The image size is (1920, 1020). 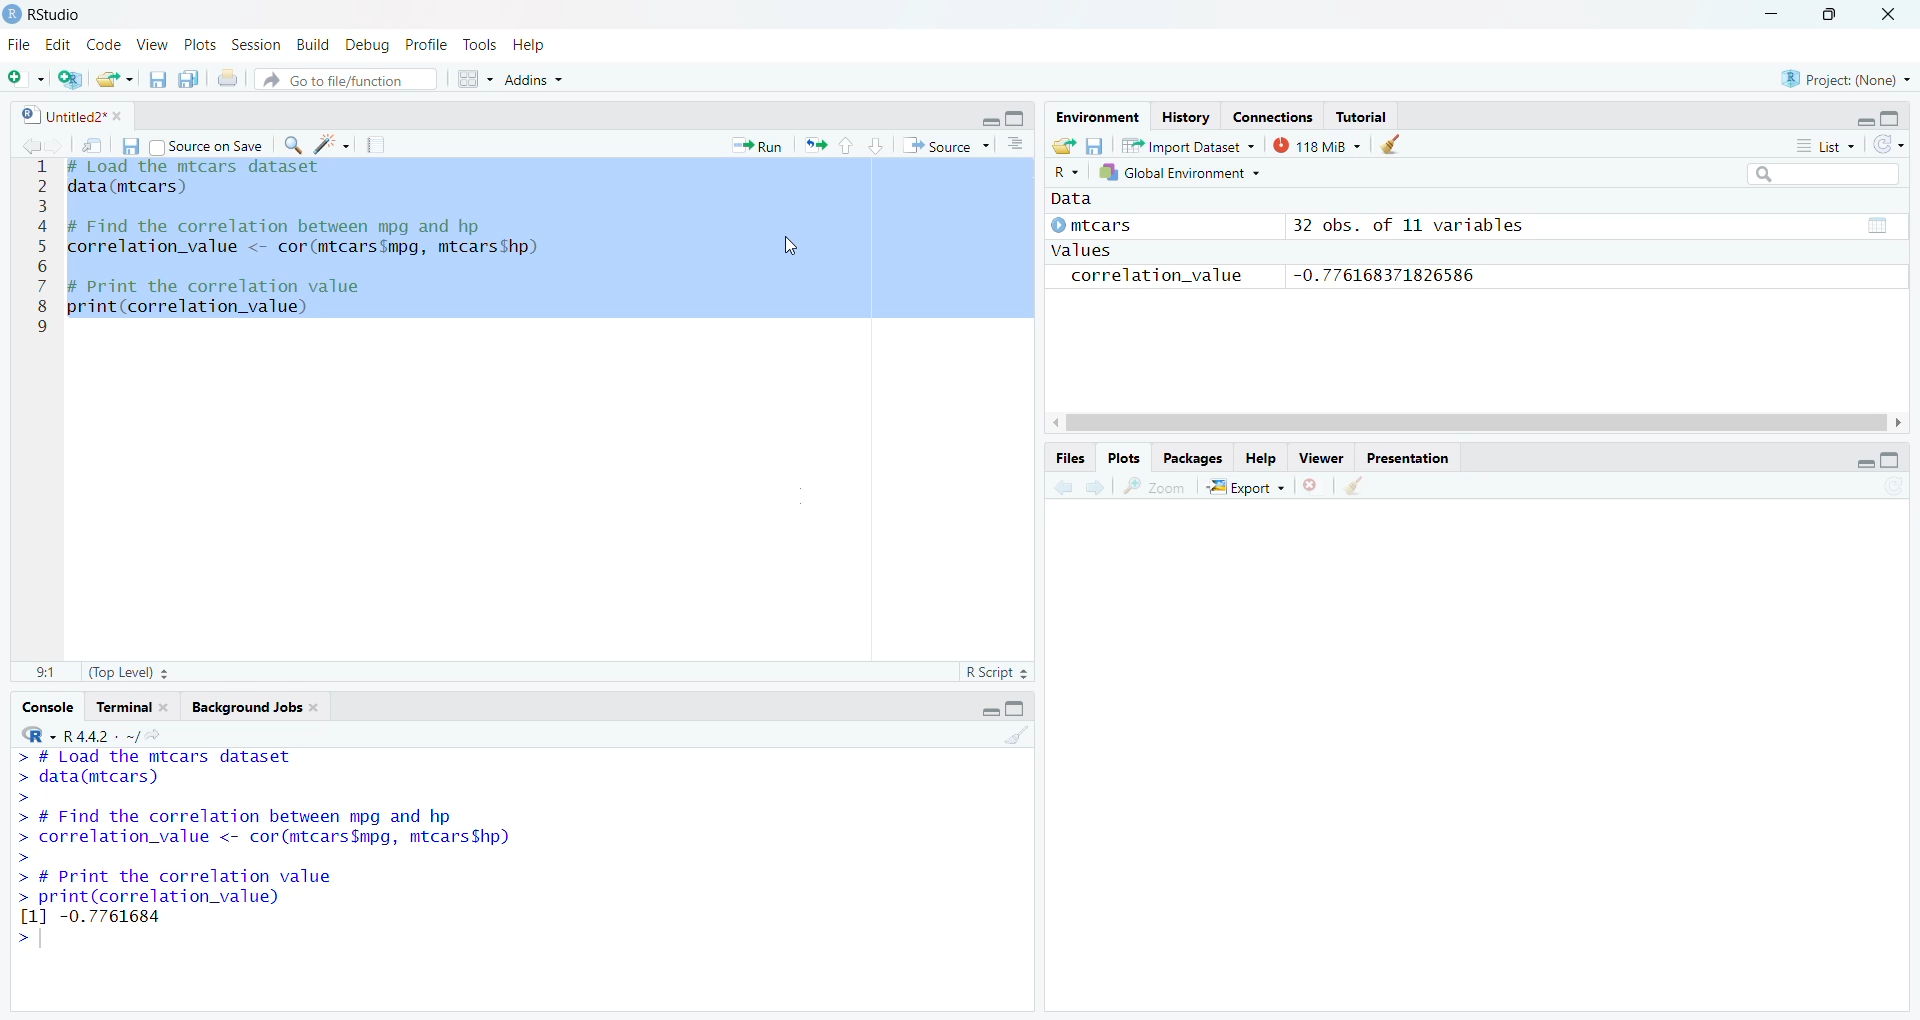 What do you see at coordinates (209, 147) in the screenshot?
I see `Source on Save` at bounding box center [209, 147].